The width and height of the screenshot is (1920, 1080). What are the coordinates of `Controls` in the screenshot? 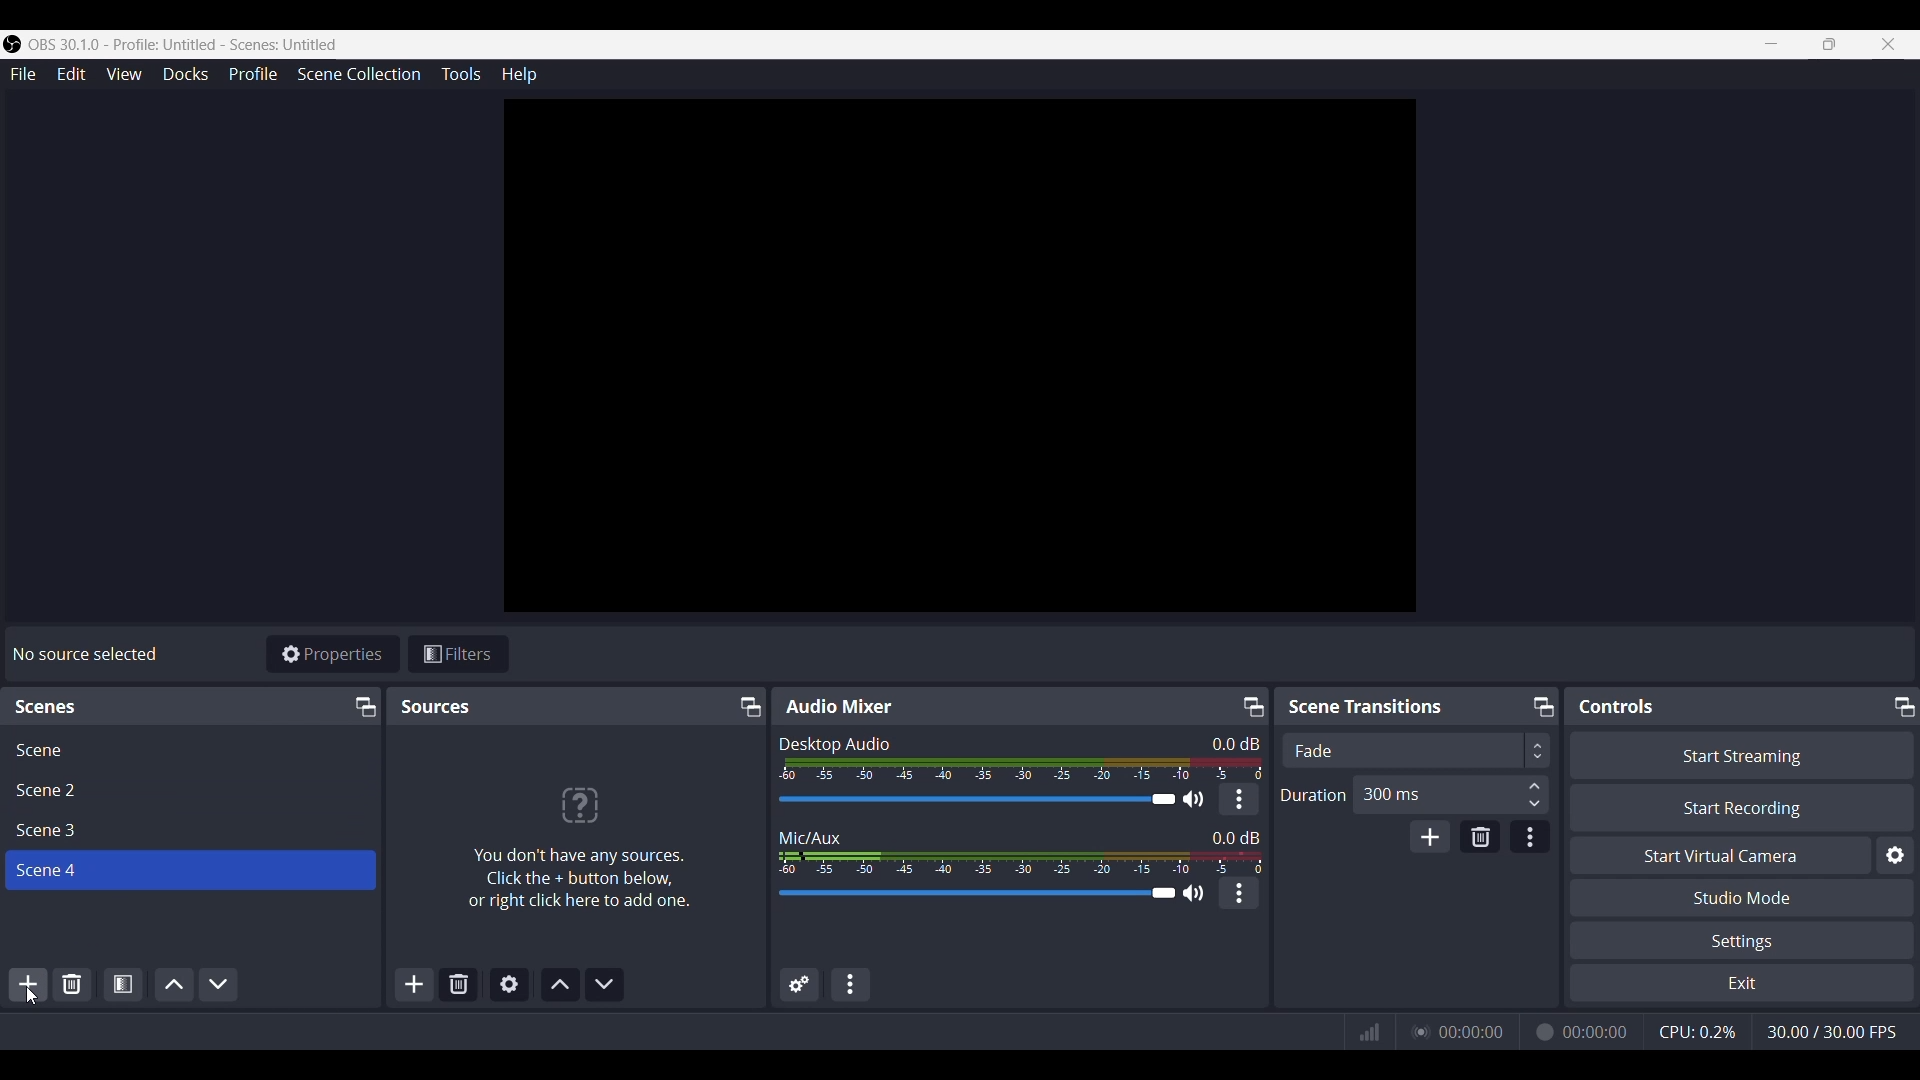 It's located at (1617, 707).